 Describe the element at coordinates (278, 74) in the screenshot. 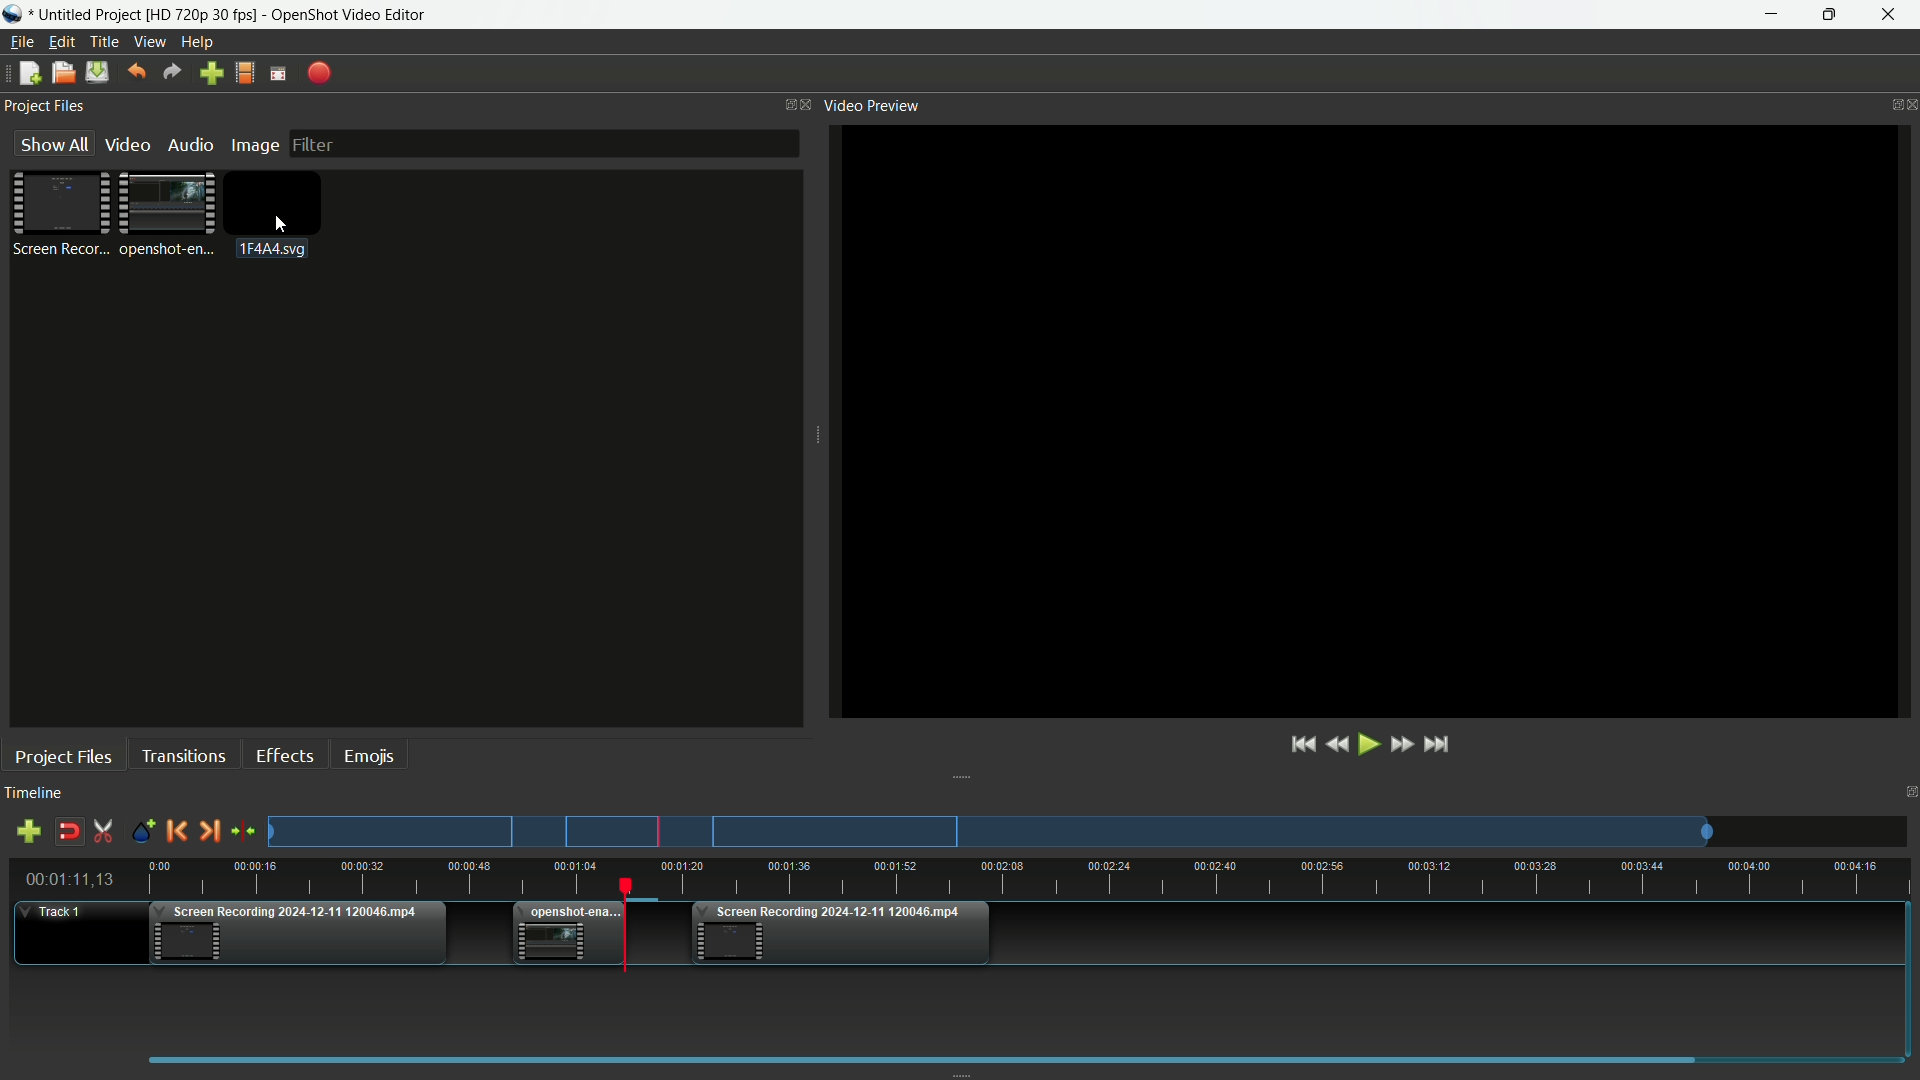

I see `Full screen` at that location.